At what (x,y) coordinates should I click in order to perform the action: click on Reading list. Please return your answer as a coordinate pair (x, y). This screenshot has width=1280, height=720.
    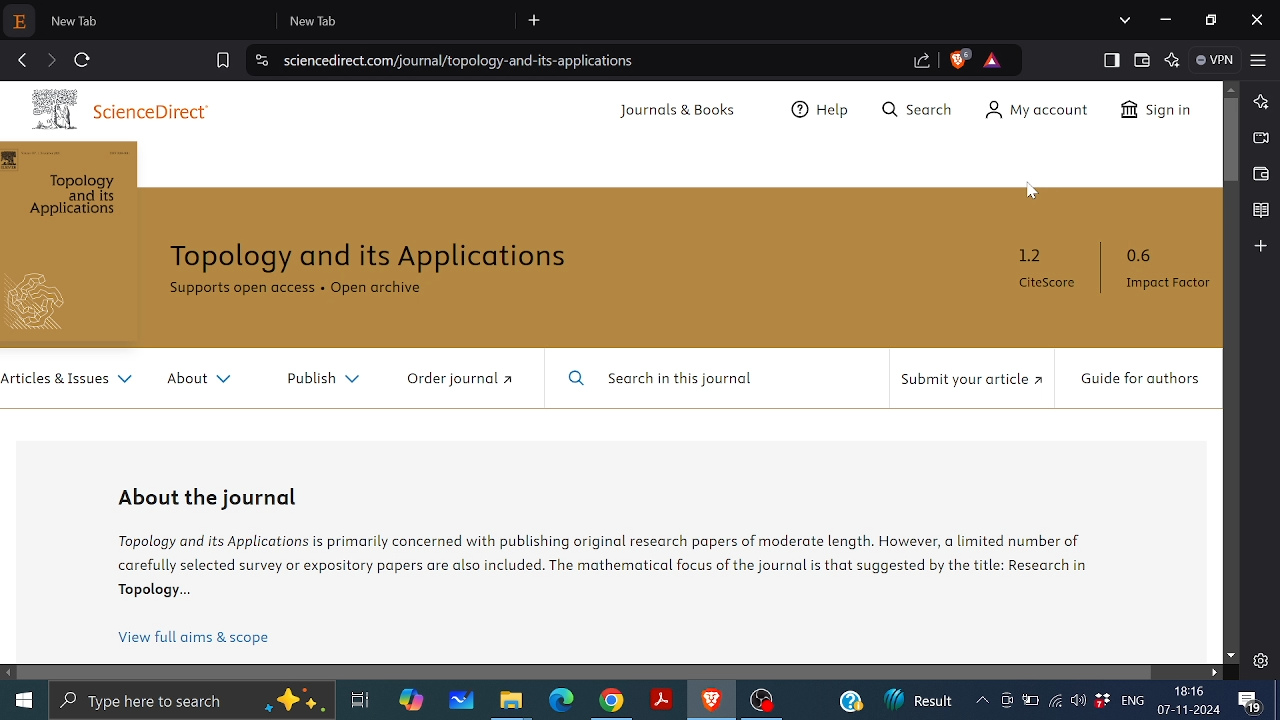
    Looking at the image, I should click on (1260, 247).